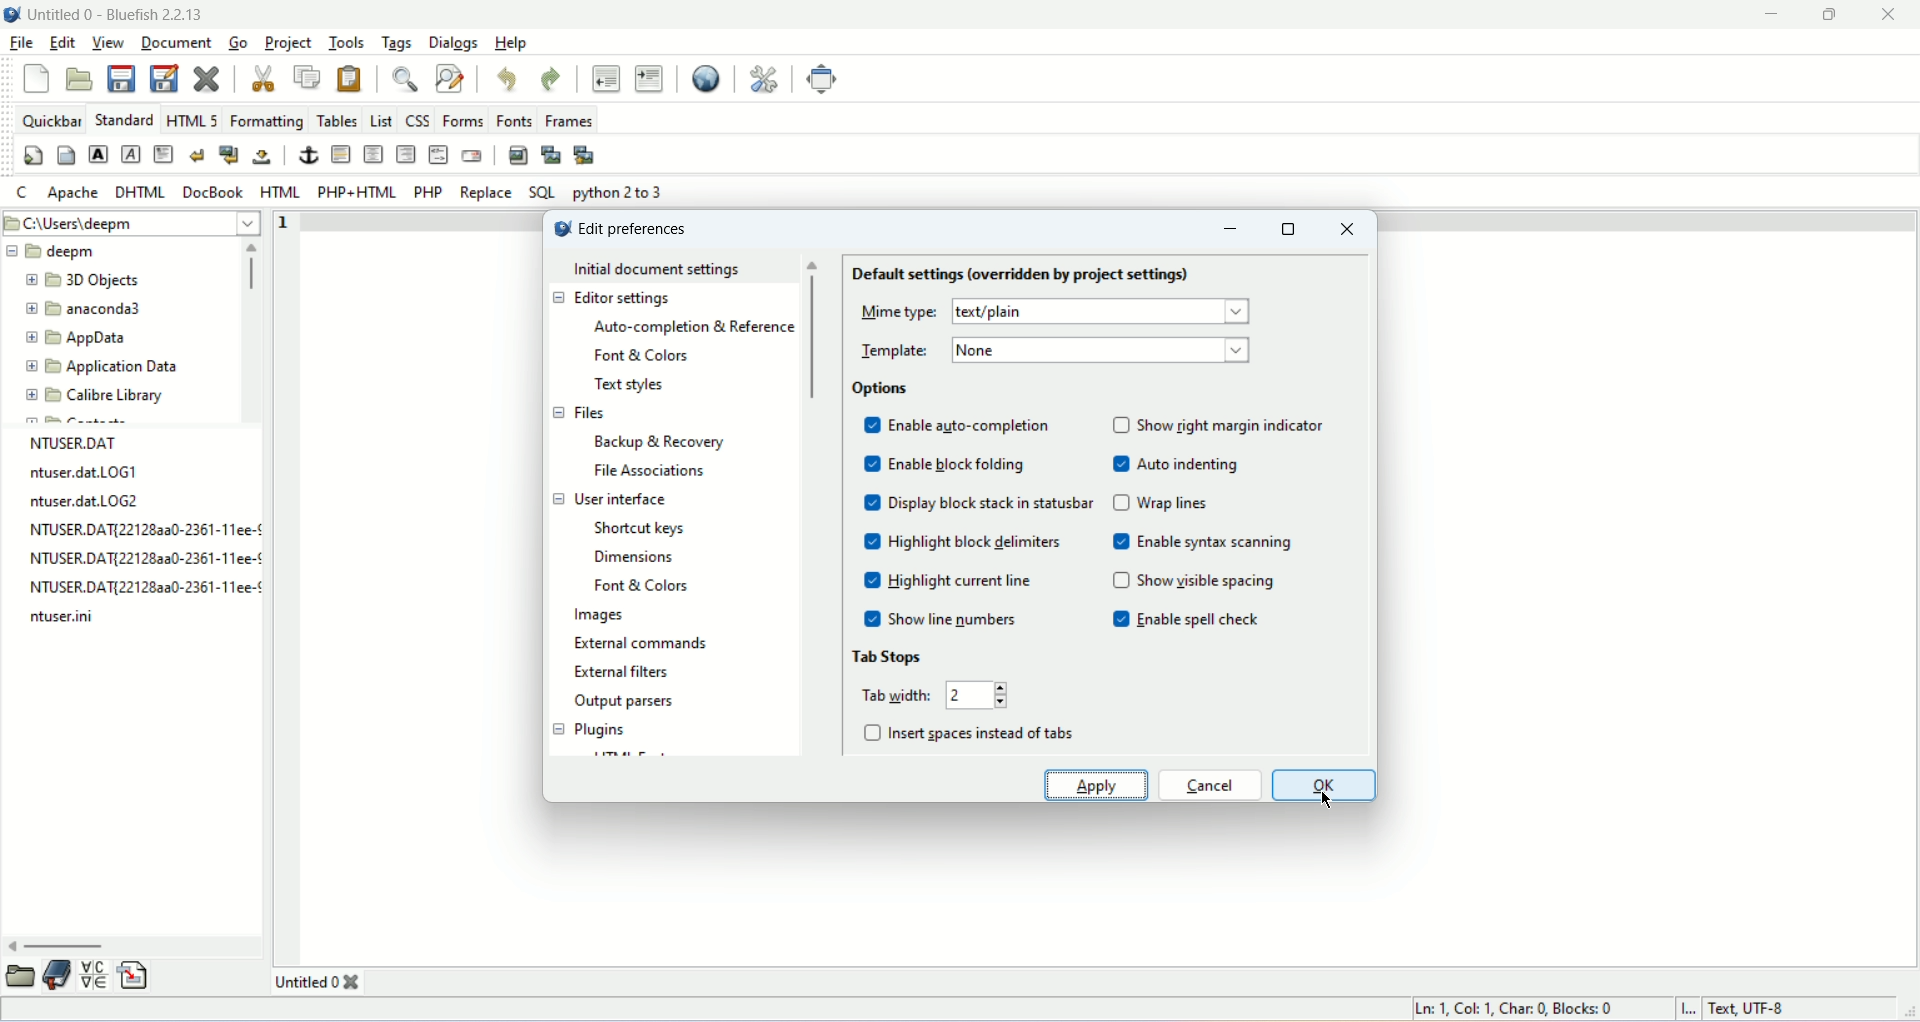 Image resolution: width=1920 pixels, height=1022 pixels. What do you see at coordinates (1231, 230) in the screenshot?
I see `minimize` at bounding box center [1231, 230].